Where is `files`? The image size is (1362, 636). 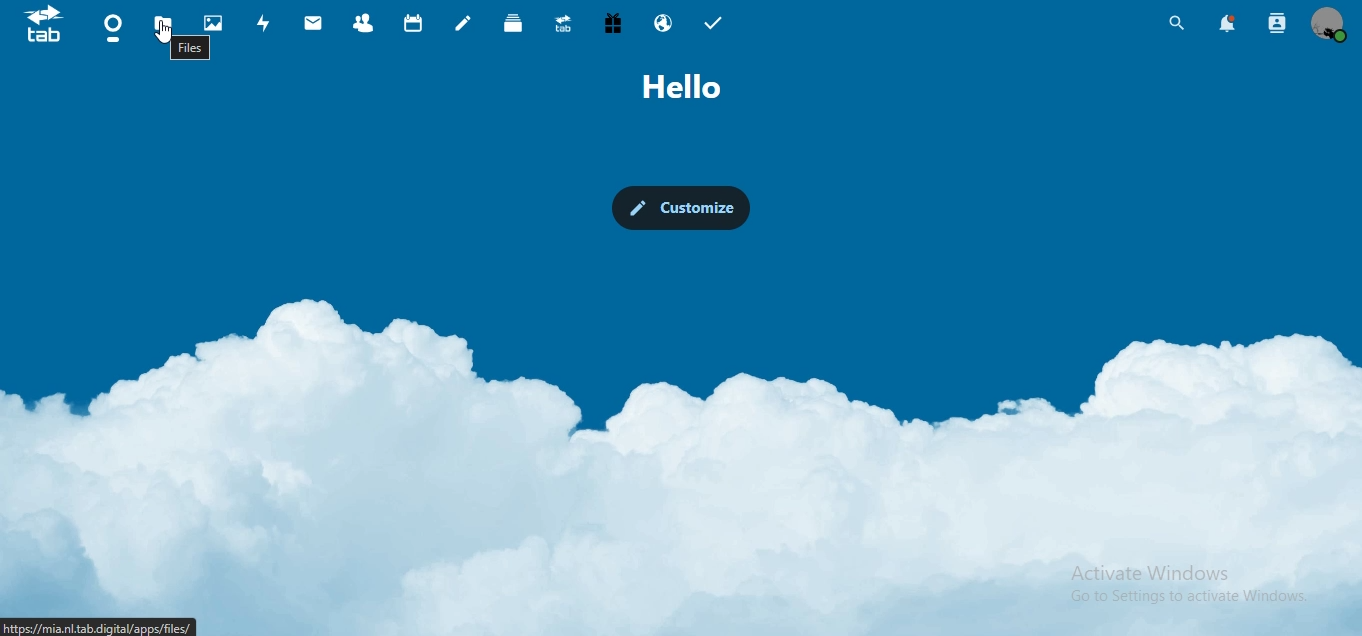 files is located at coordinates (197, 49).